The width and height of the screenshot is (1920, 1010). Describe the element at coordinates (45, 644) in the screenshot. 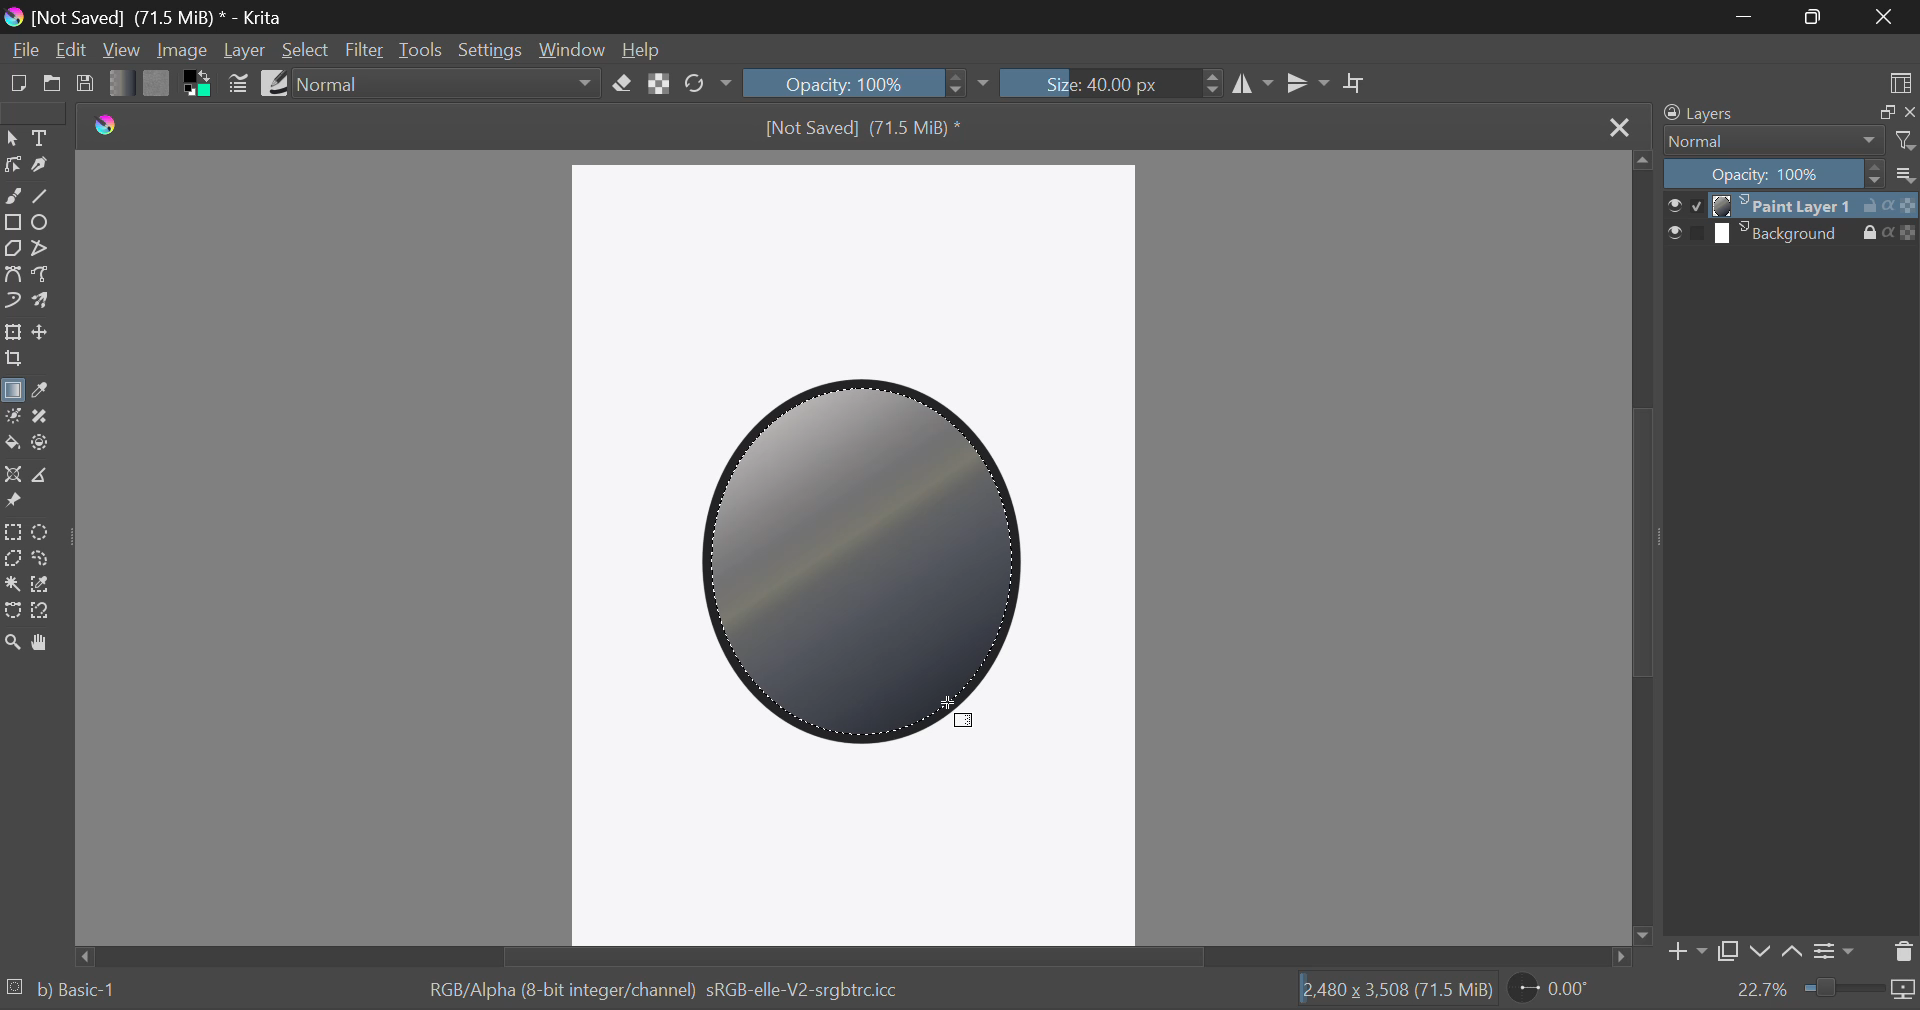

I see `Pan` at that location.